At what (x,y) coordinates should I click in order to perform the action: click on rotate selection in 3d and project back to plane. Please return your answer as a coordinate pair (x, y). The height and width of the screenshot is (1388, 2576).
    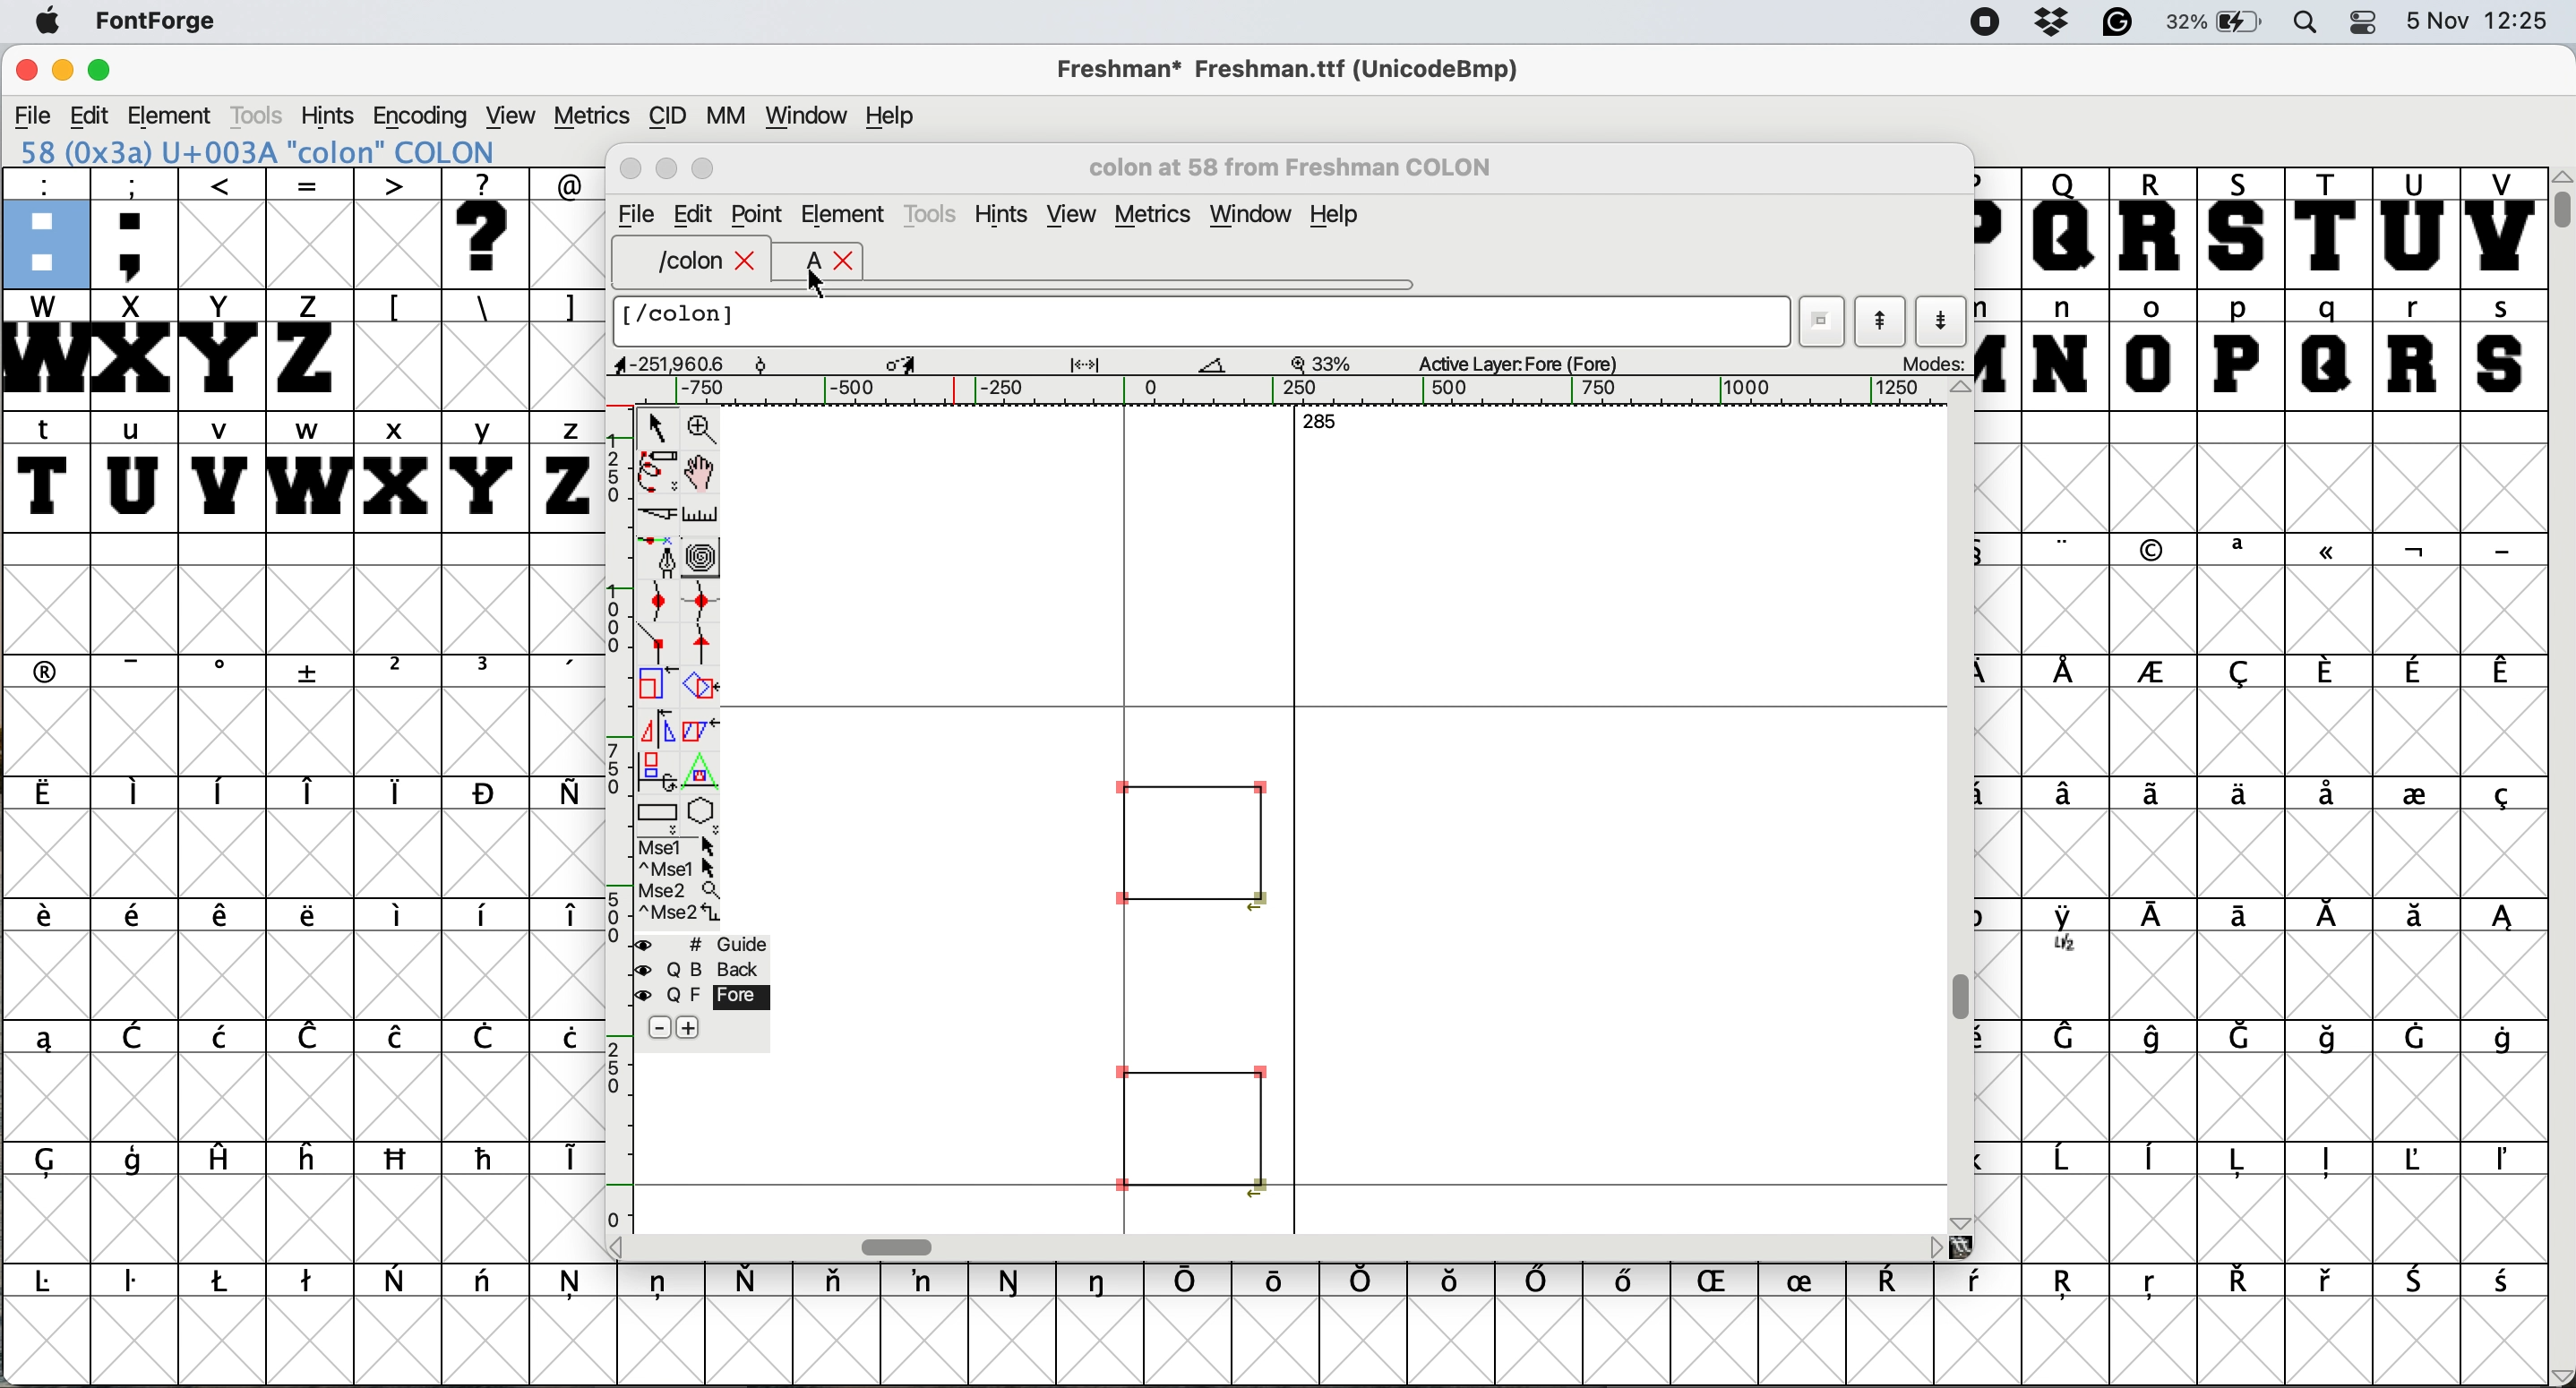
    Looking at the image, I should click on (657, 762).